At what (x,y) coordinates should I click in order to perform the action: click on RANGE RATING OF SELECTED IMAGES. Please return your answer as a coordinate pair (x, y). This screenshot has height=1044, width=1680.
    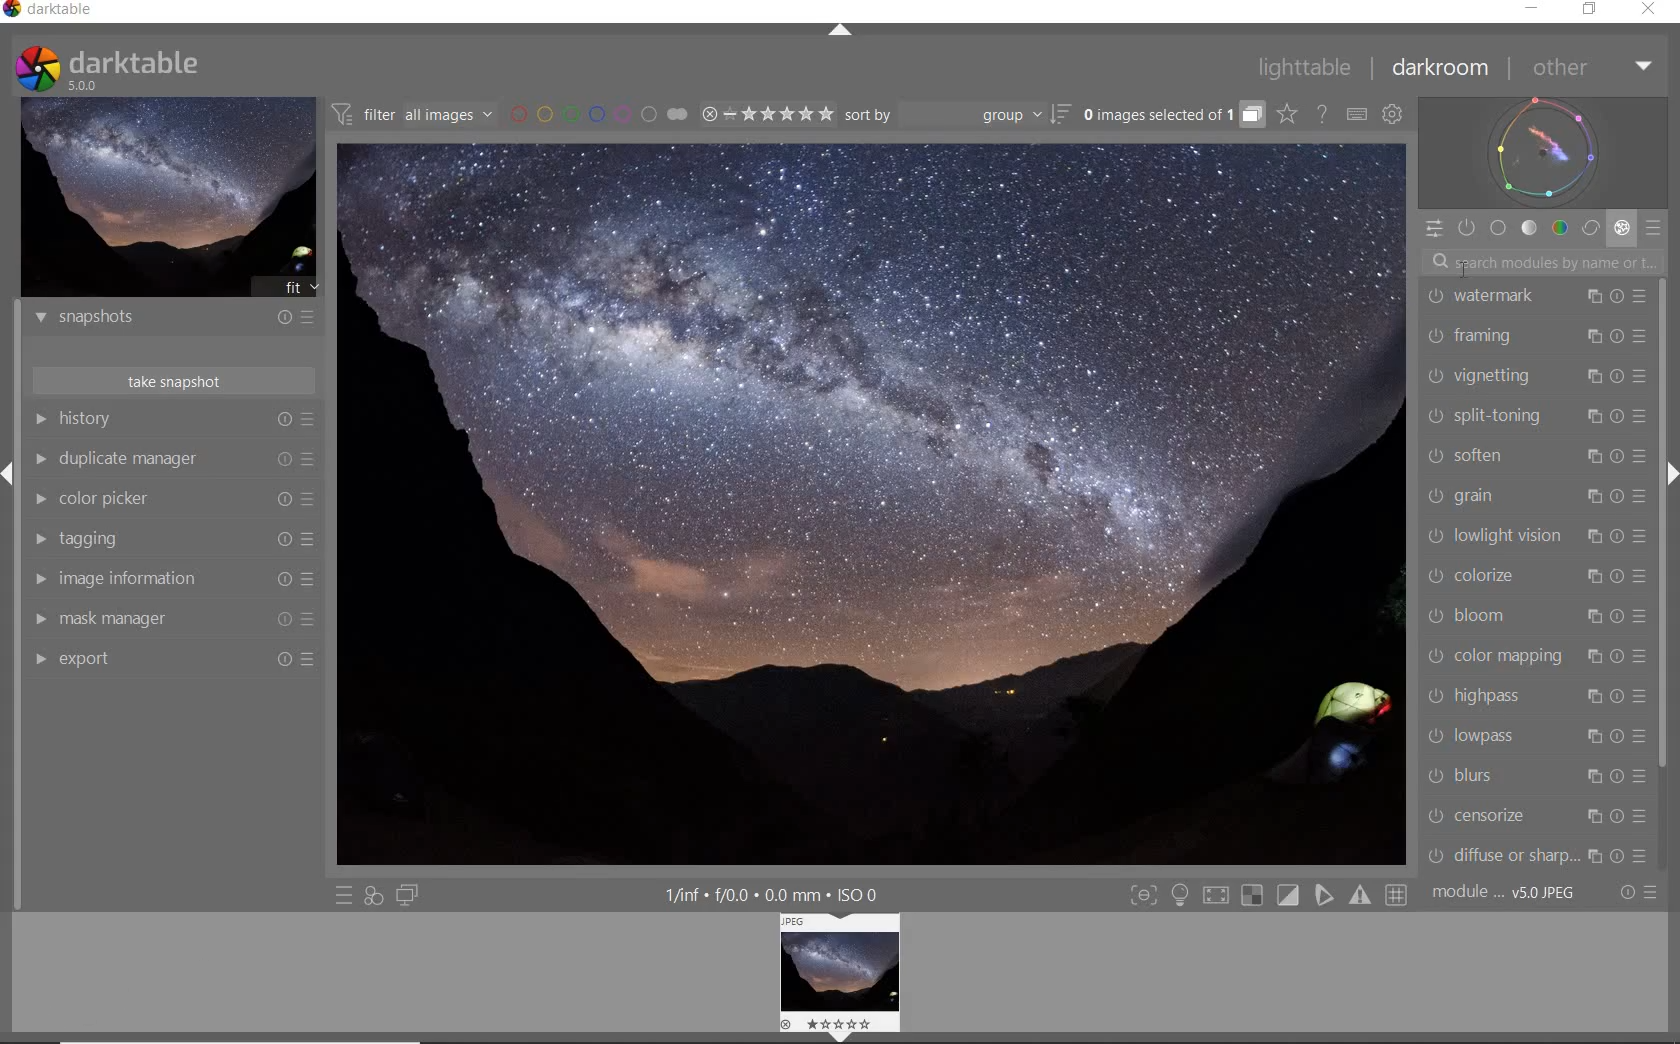
    Looking at the image, I should click on (766, 115).